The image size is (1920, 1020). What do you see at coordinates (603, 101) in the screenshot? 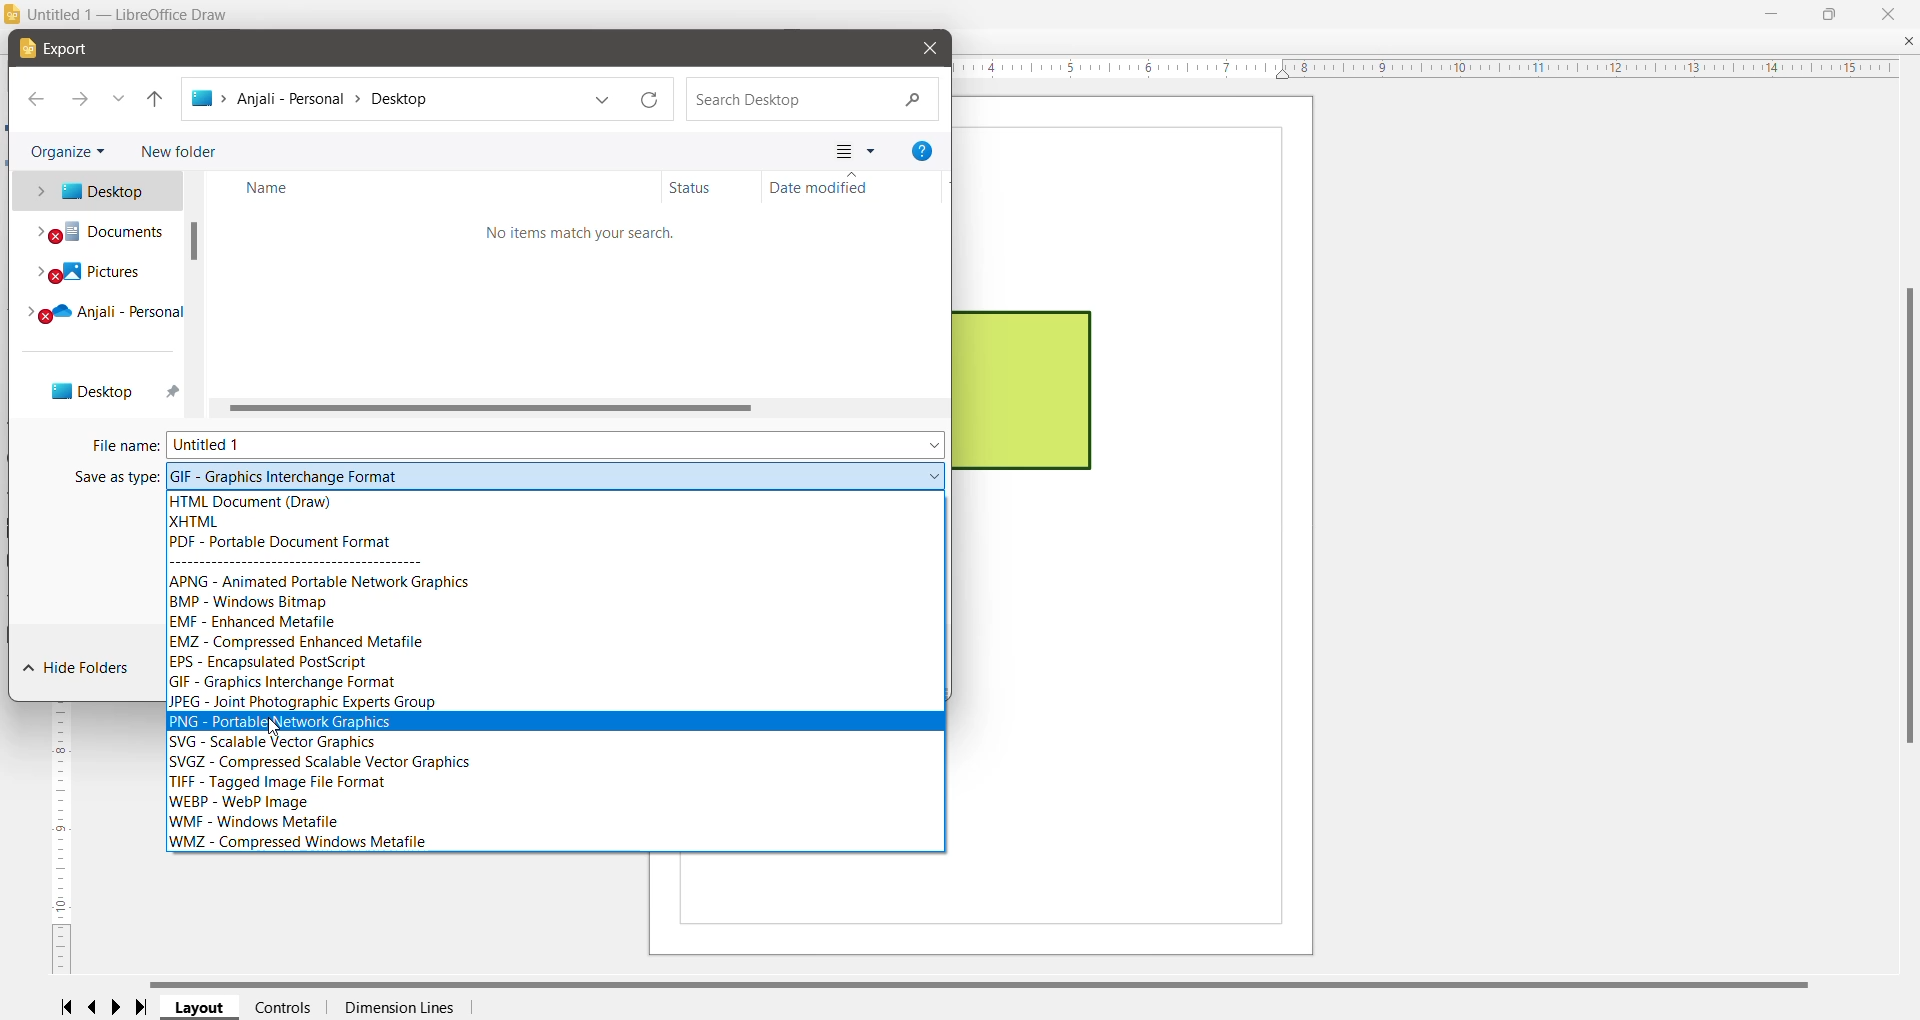
I see `Previous locations` at bounding box center [603, 101].